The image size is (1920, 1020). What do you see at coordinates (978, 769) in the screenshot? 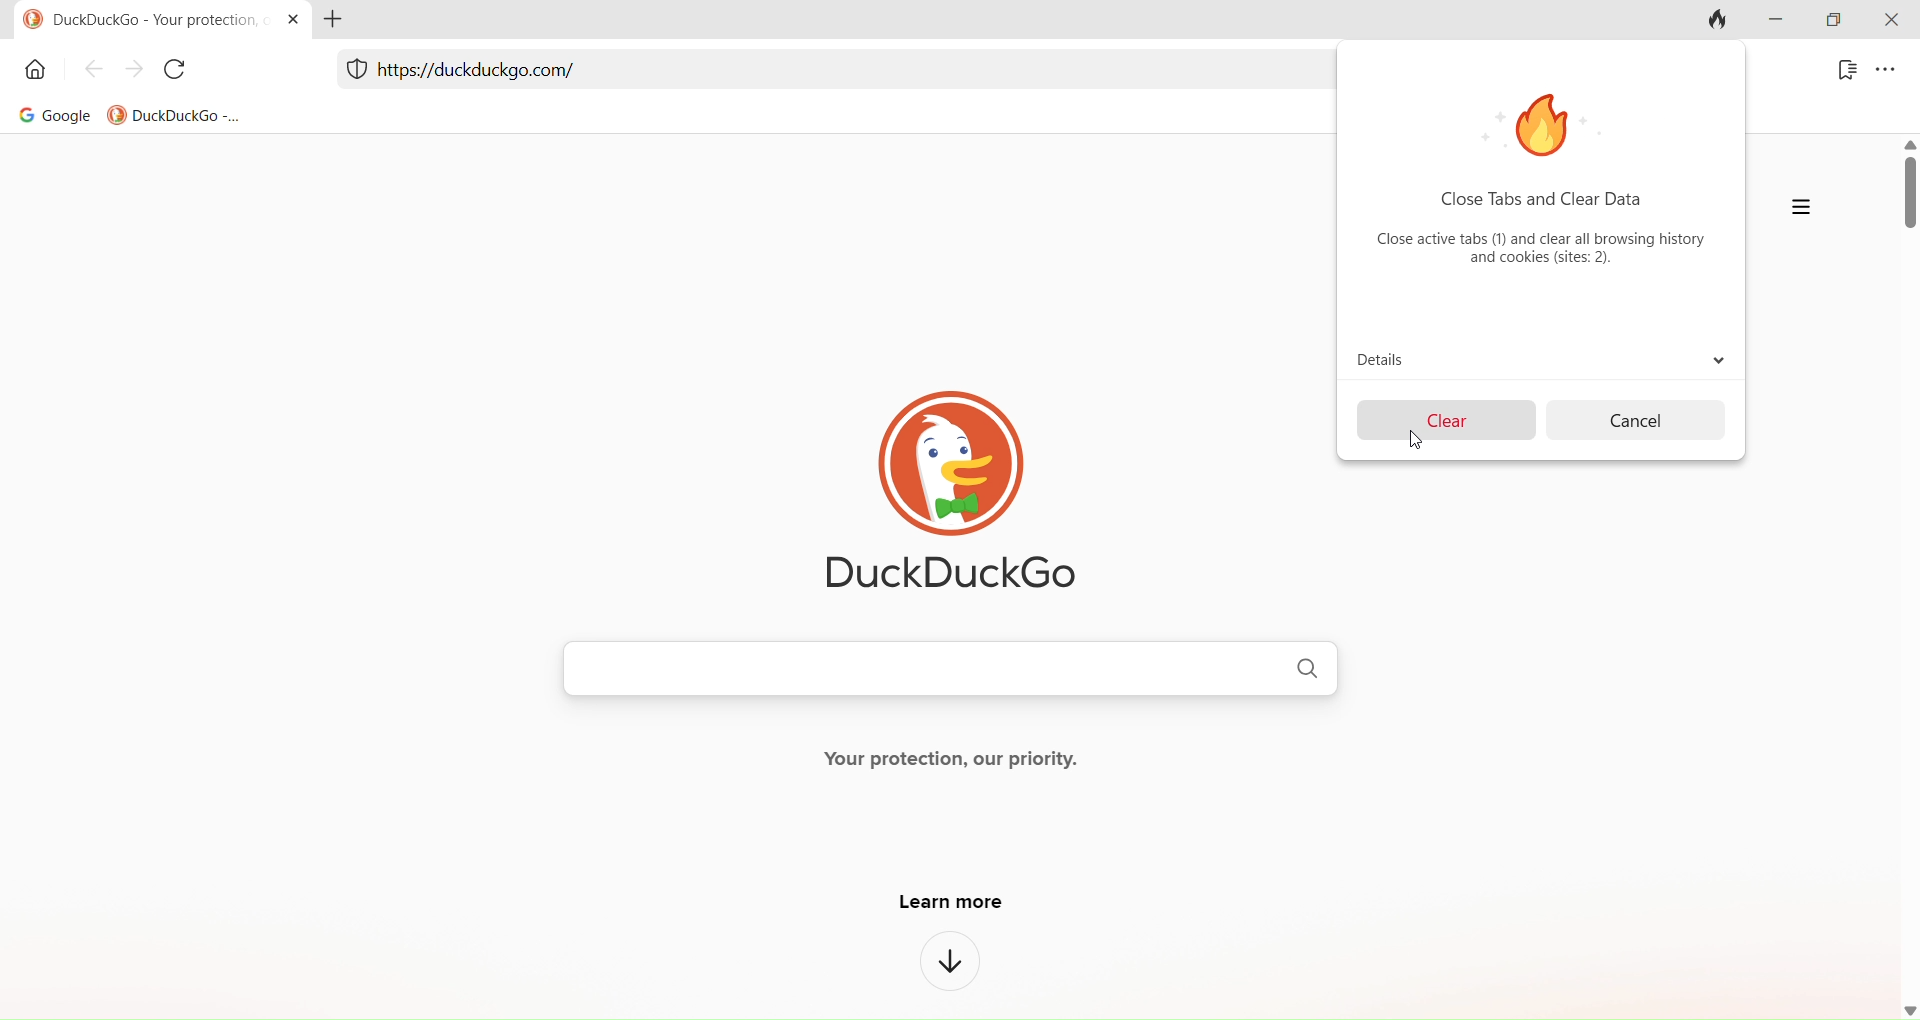
I see `your protection, our priority` at bounding box center [978, 769].